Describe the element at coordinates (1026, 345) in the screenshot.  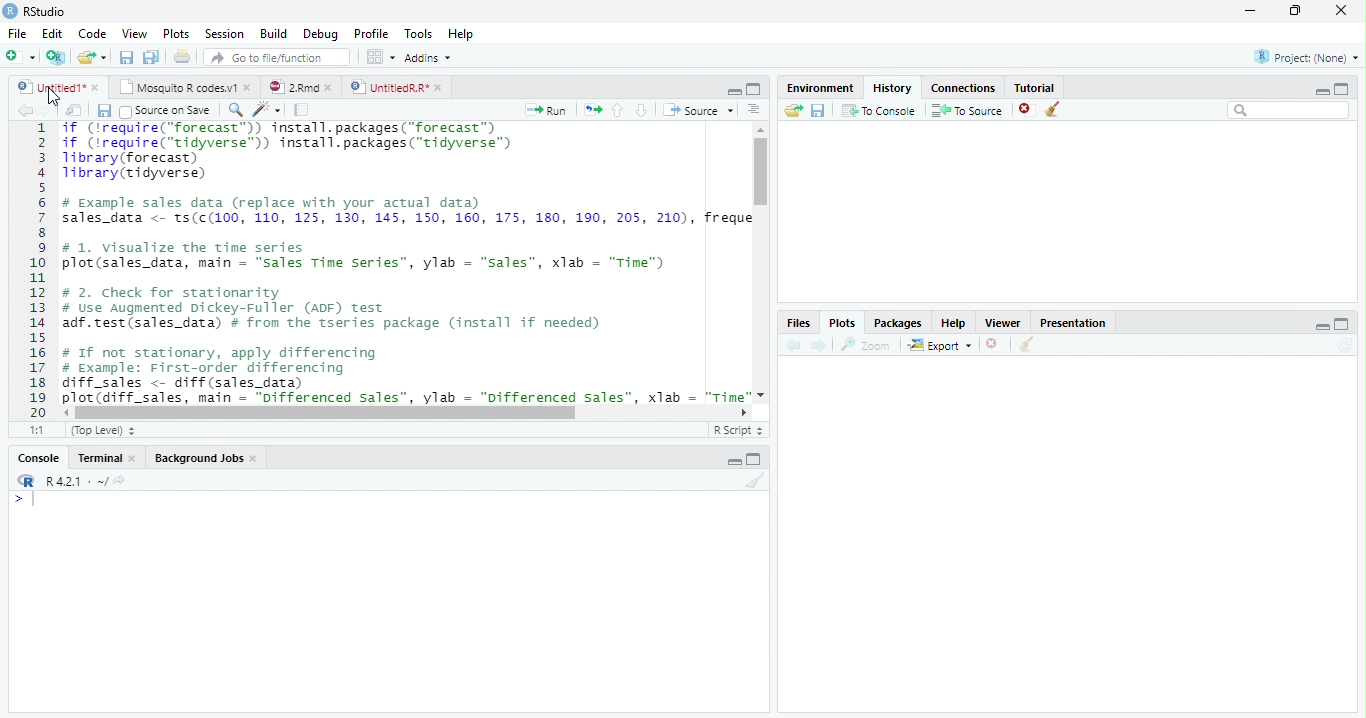
I see `Clean` at that location.